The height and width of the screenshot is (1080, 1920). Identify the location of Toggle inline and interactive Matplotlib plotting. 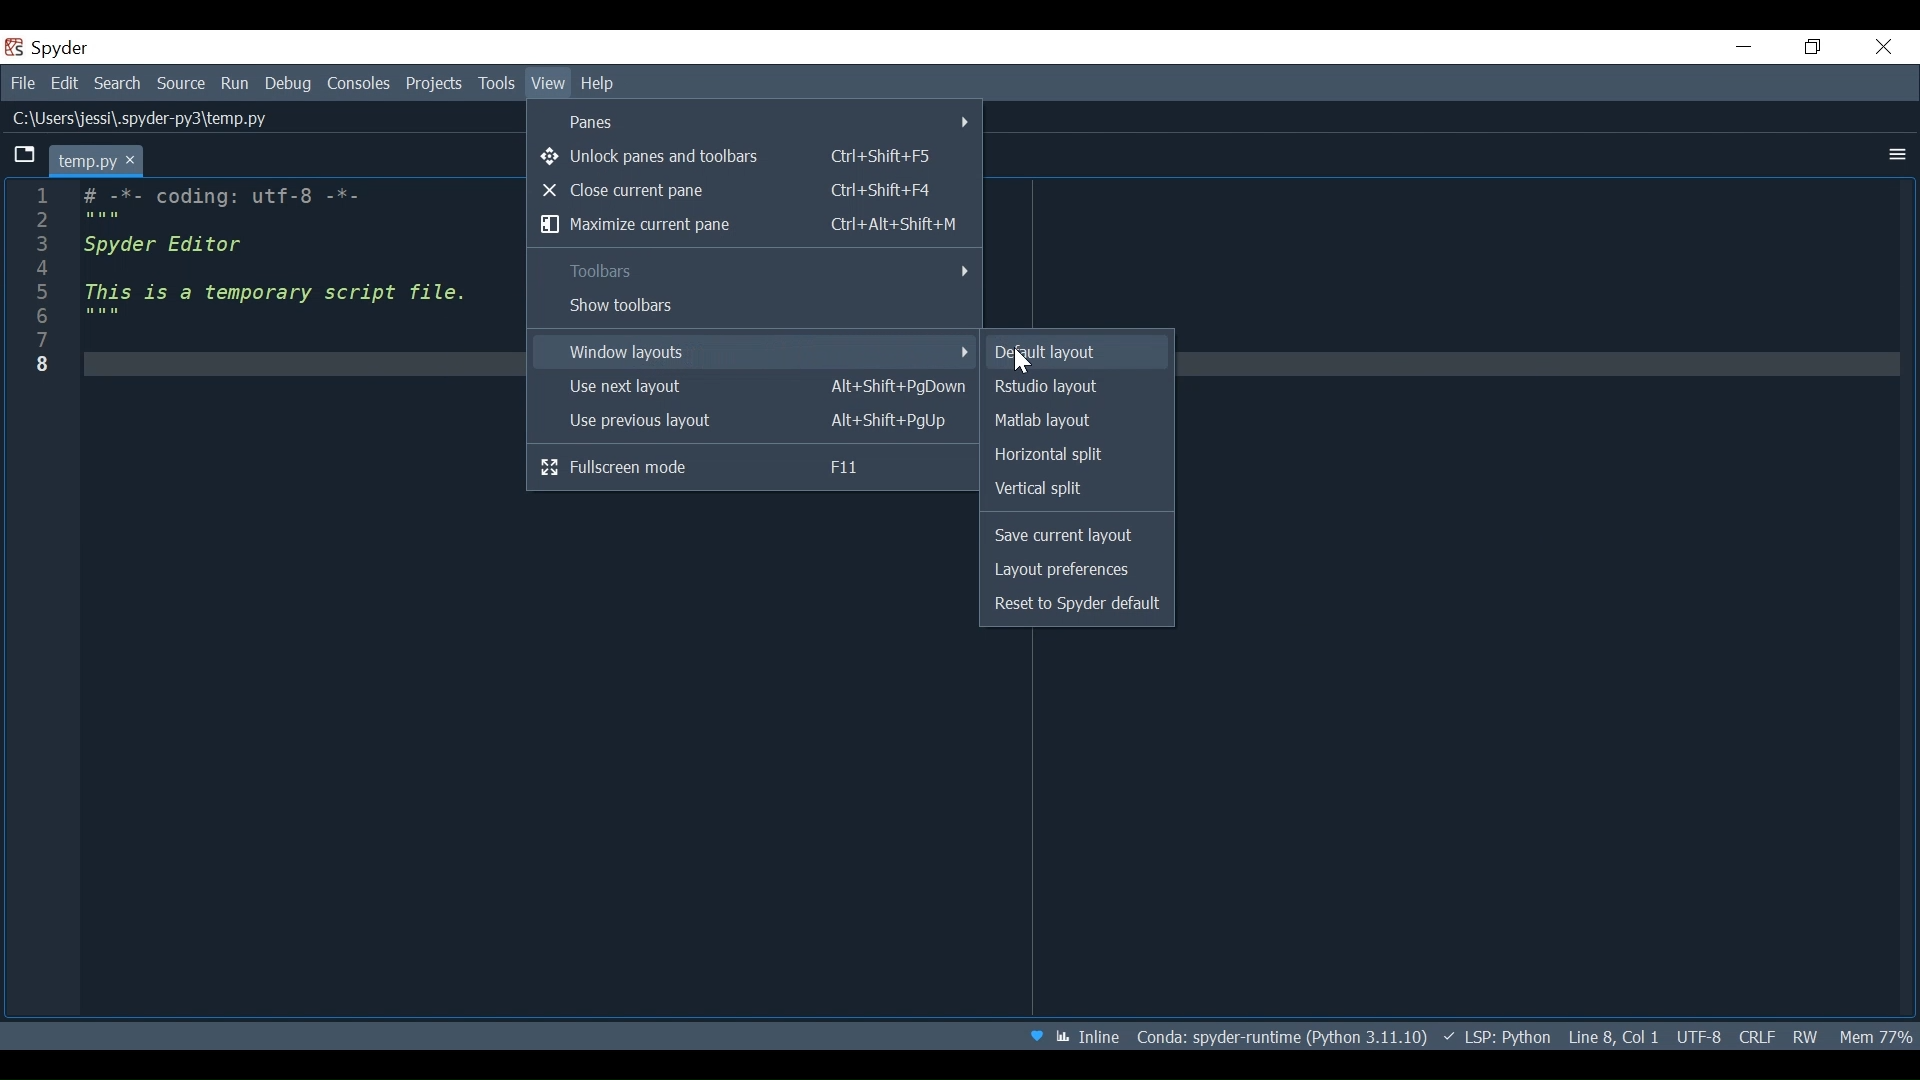
(1089, 1036).